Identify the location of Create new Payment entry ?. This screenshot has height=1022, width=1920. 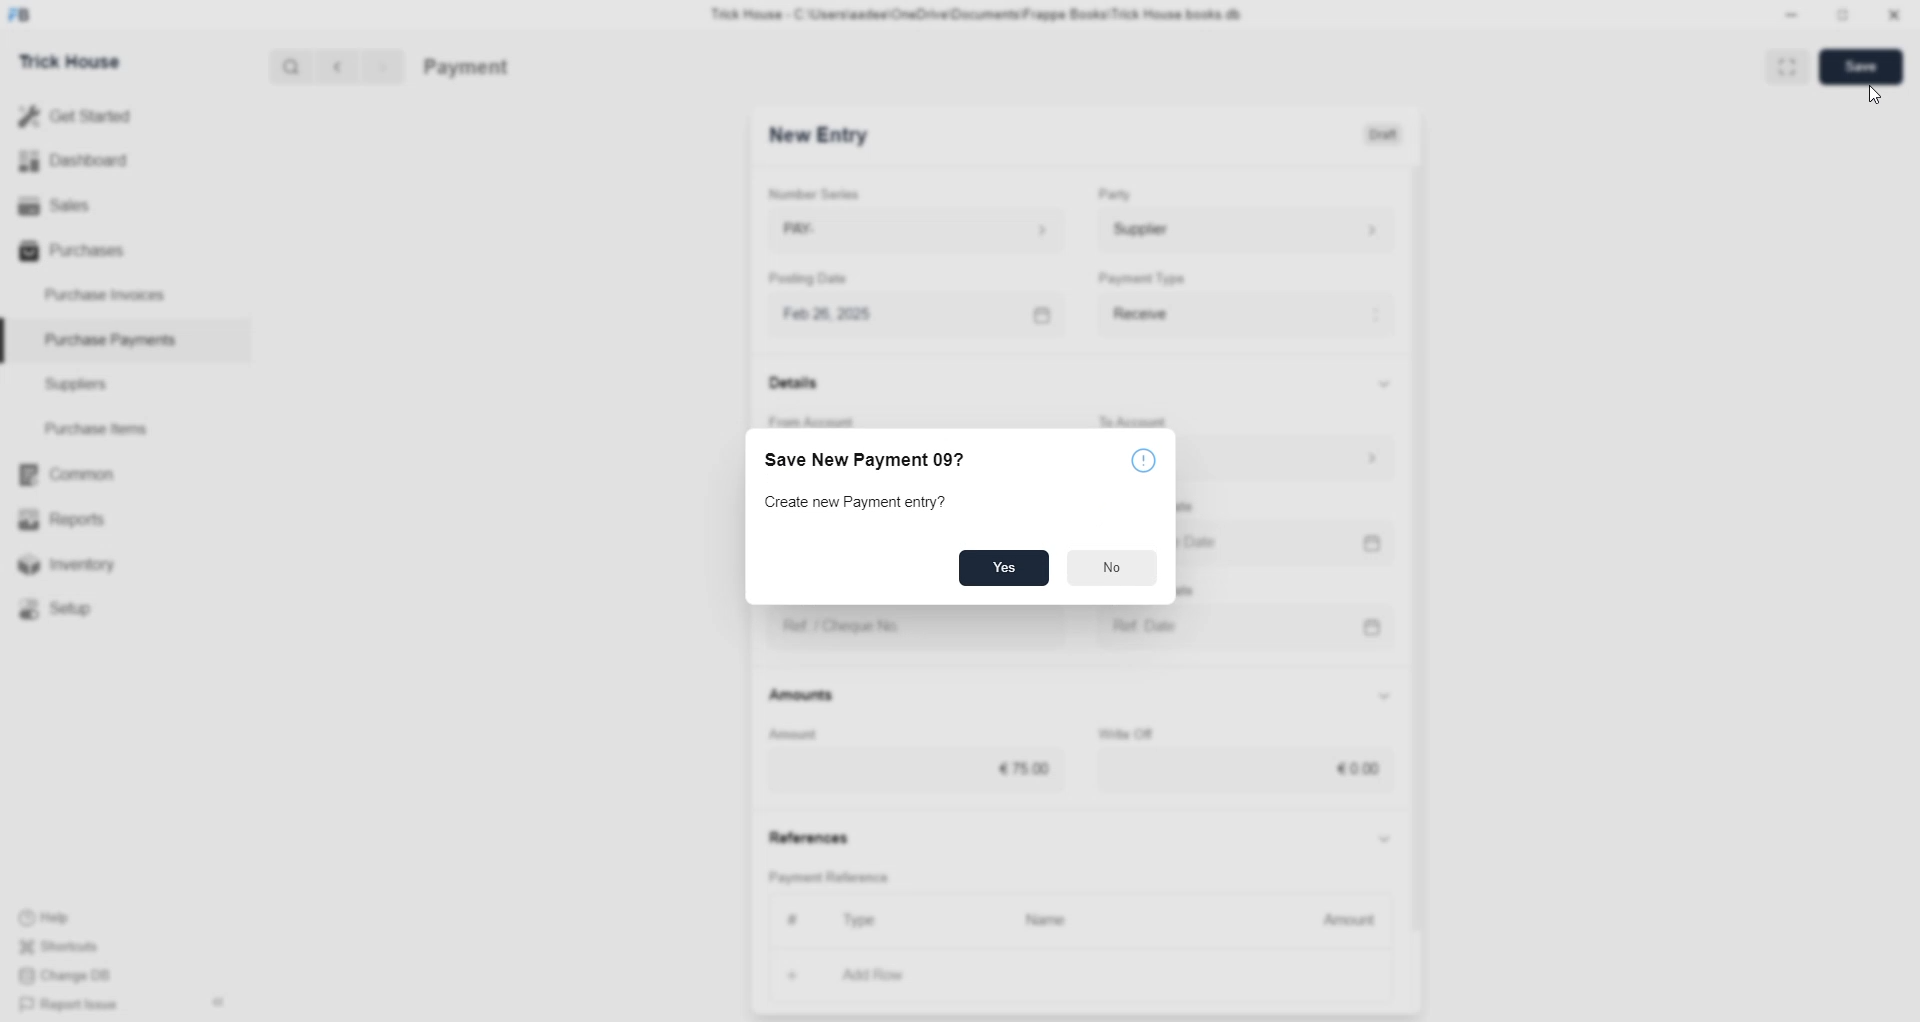
(858, 504).